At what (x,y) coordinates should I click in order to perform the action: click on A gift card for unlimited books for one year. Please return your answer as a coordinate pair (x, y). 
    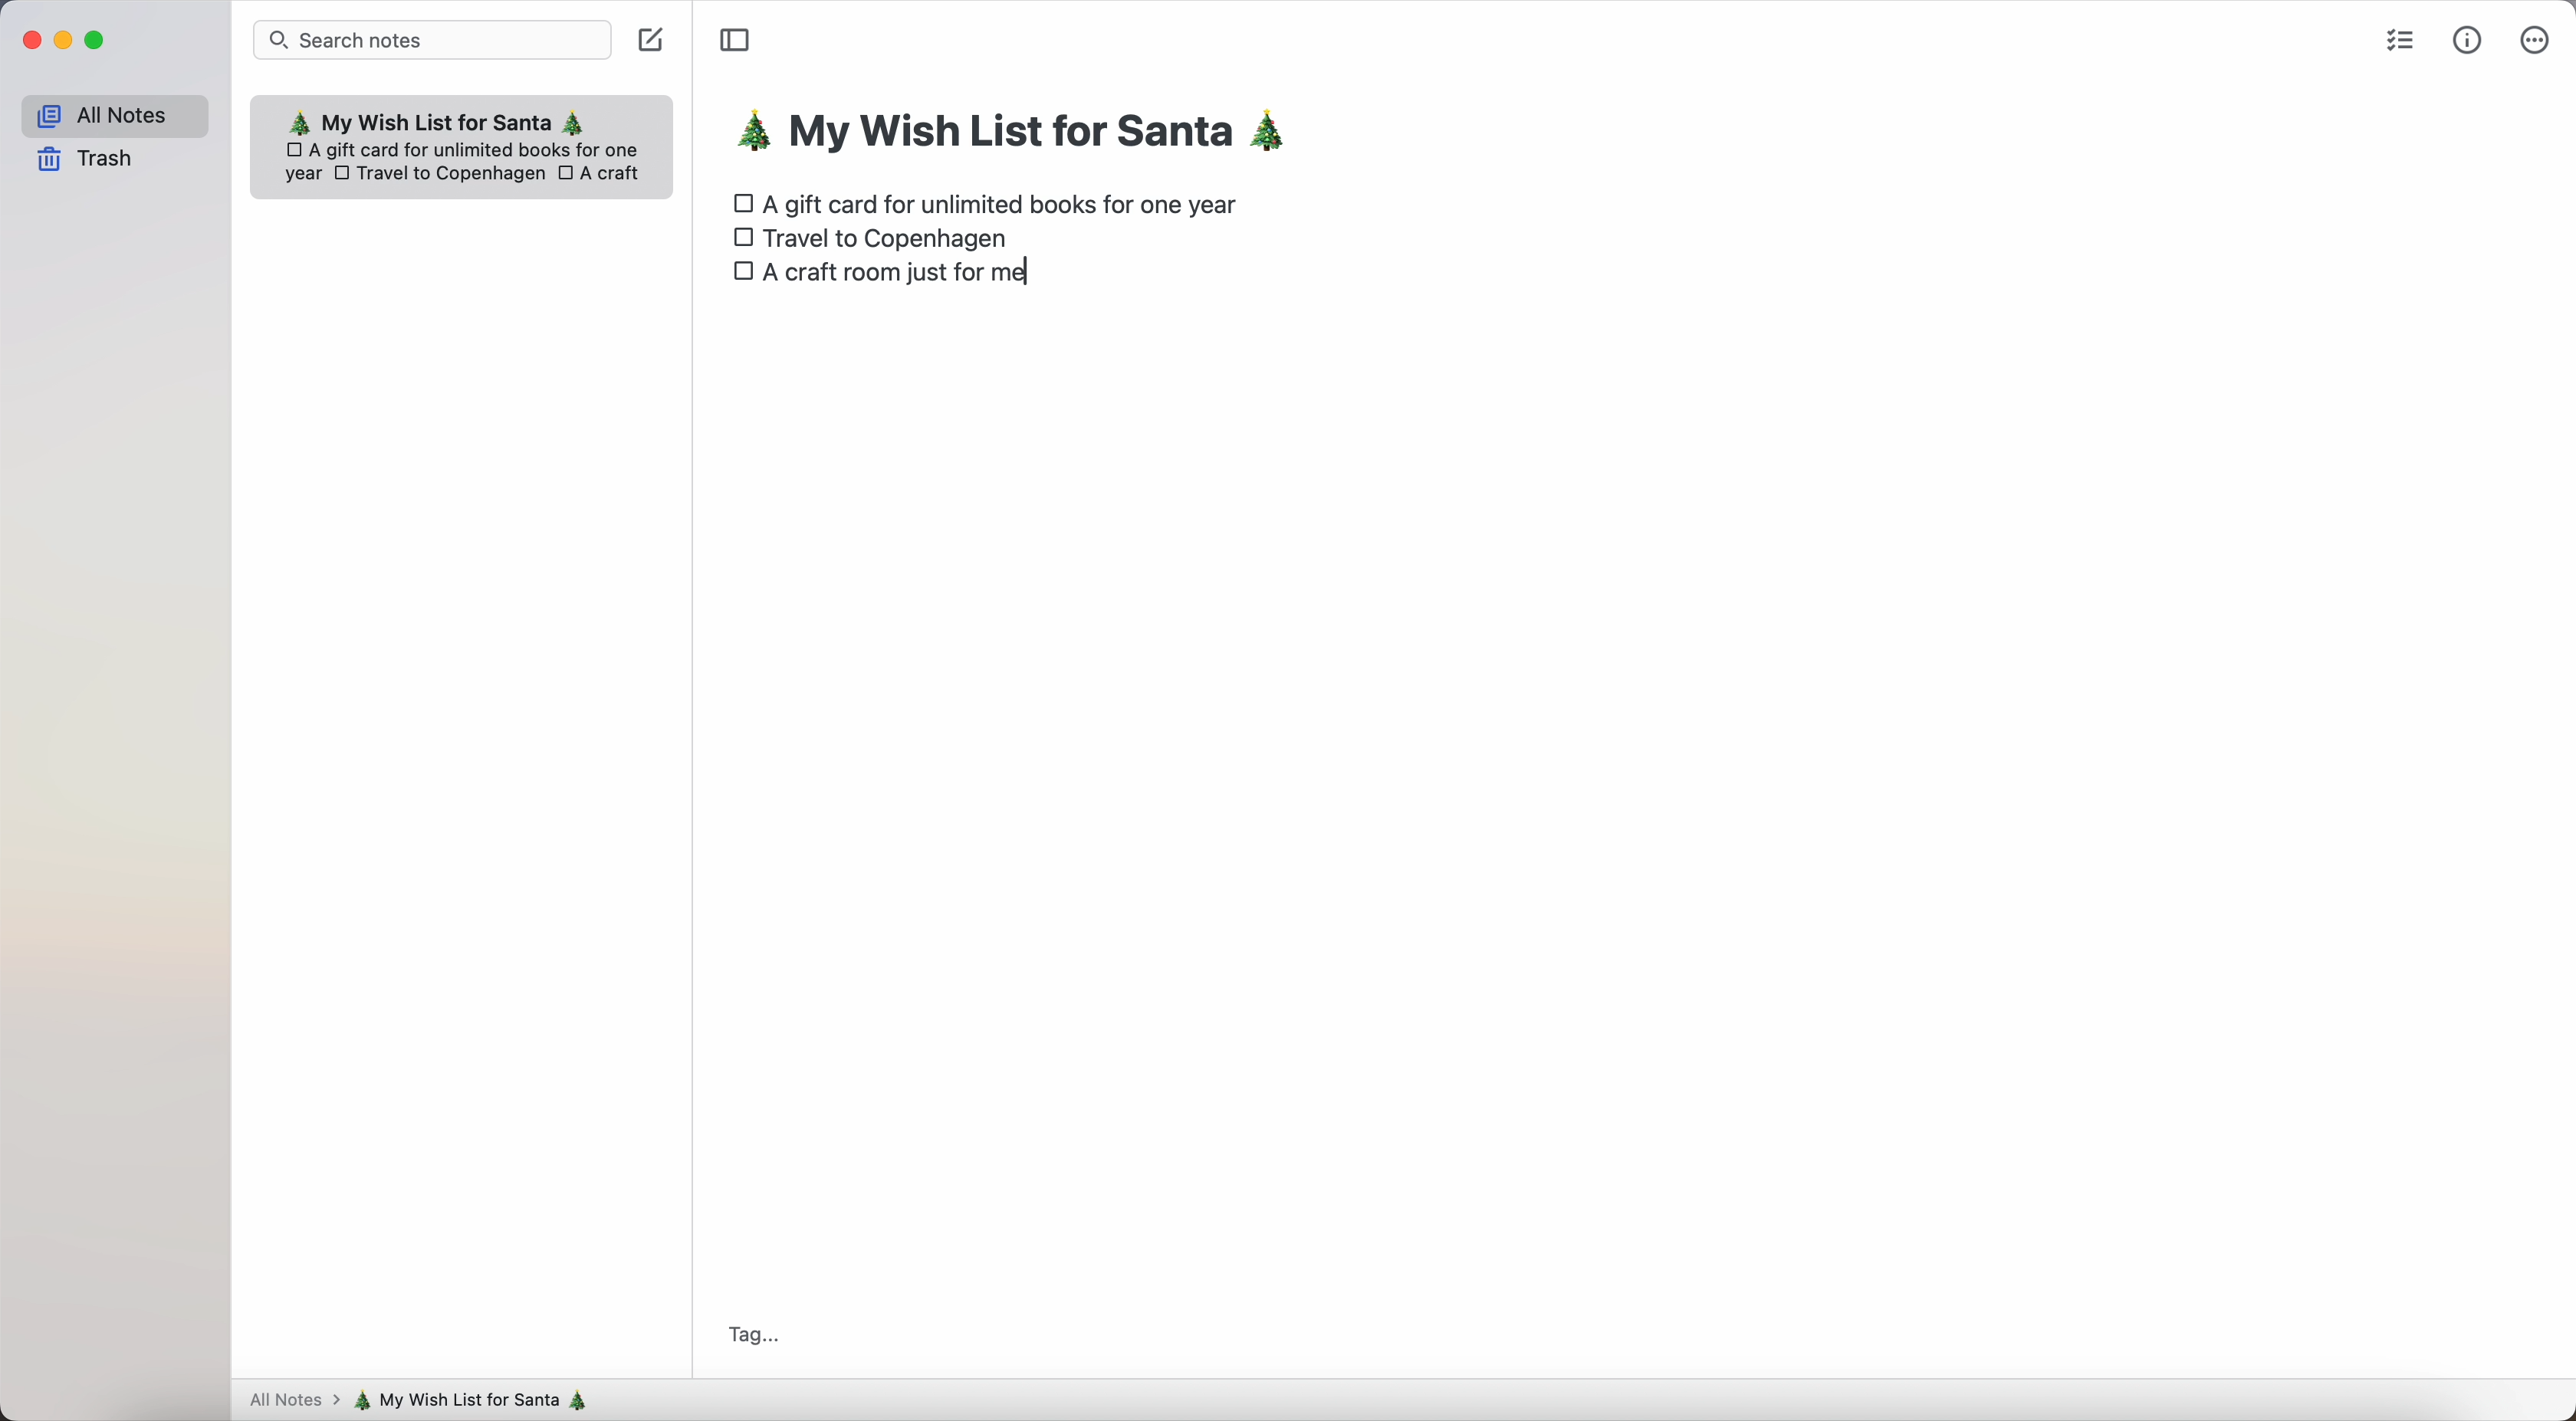
    Looking at the image, I should click on (1008, 202).